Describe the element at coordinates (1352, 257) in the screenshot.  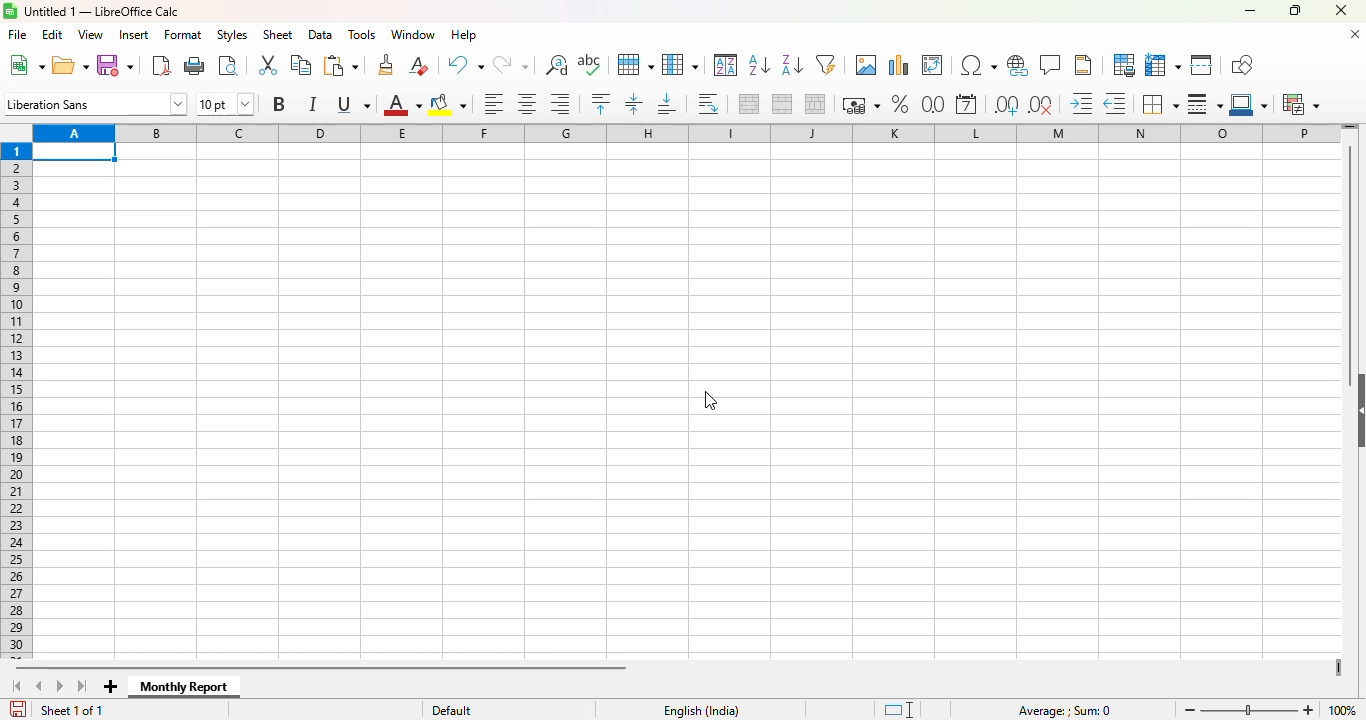
I see `vertical scroll bar` at that location.